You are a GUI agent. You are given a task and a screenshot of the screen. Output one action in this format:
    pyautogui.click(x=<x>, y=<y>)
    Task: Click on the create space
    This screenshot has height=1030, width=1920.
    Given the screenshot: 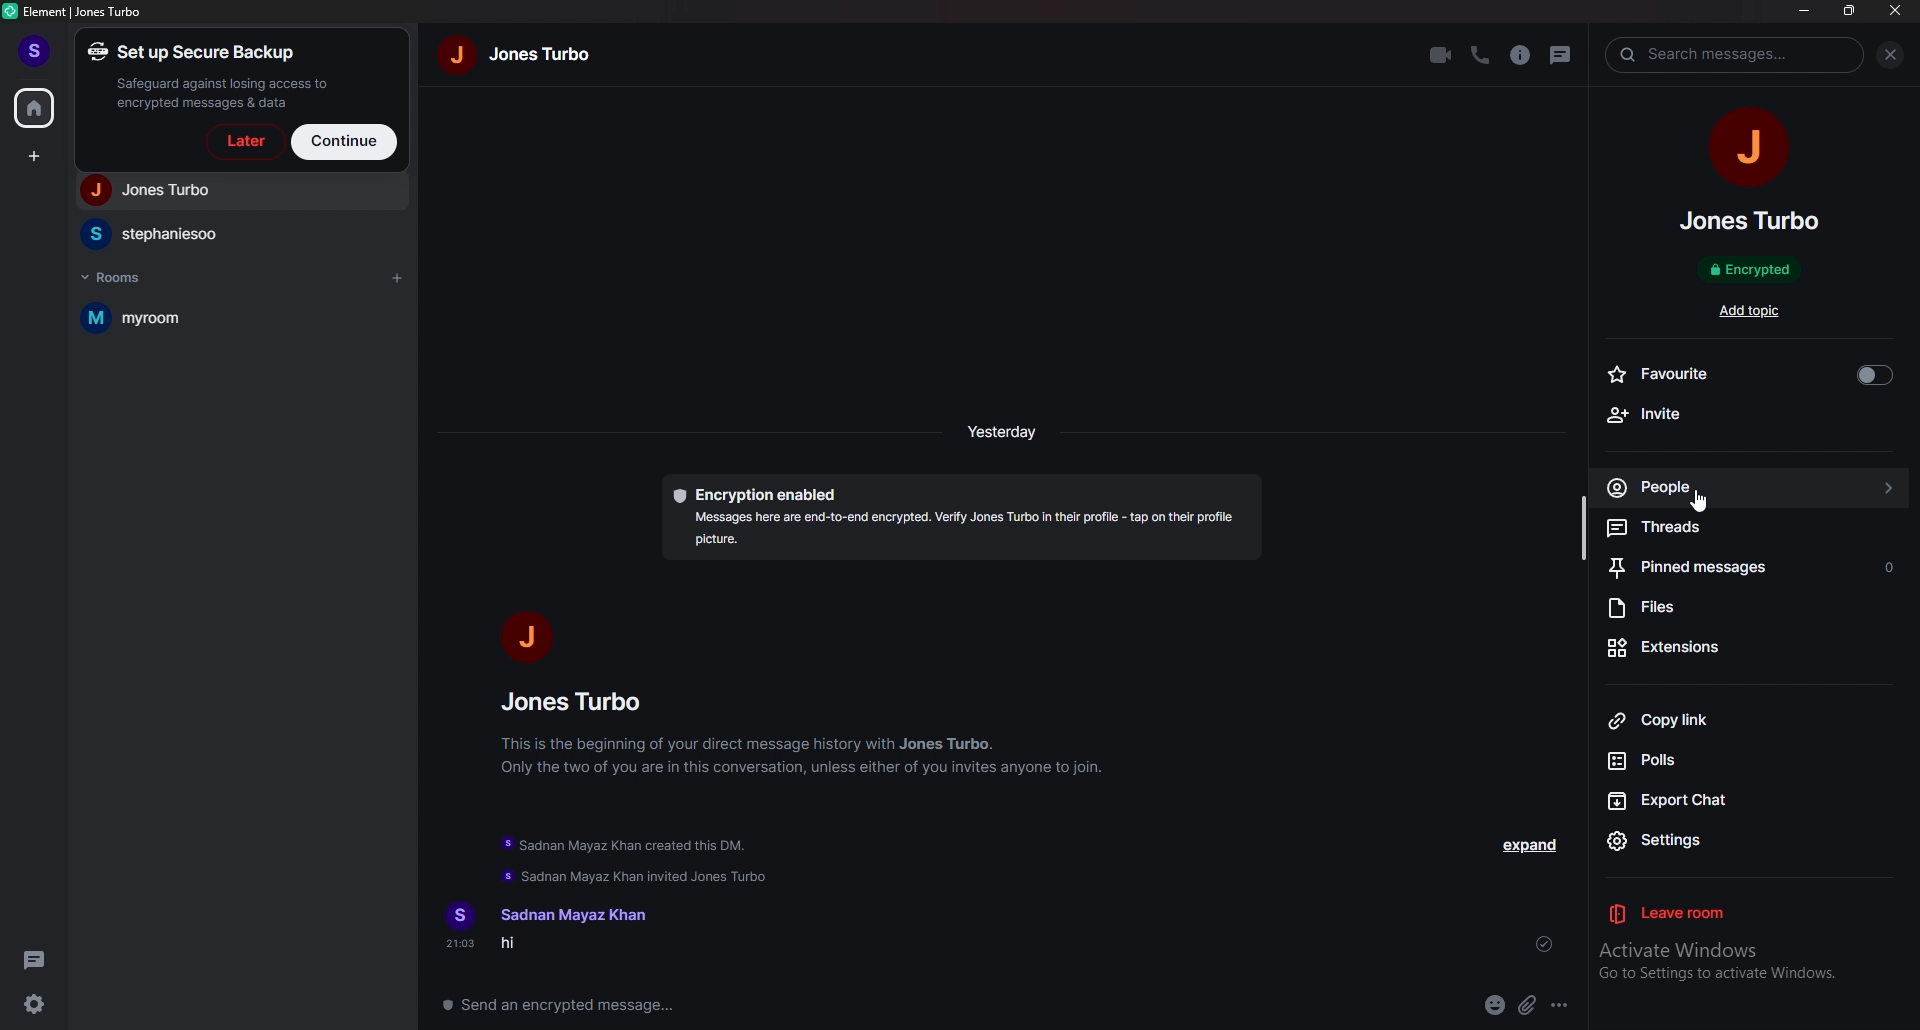 What is the action you would take?
    pyautogui.click(x=37, y=157)
    